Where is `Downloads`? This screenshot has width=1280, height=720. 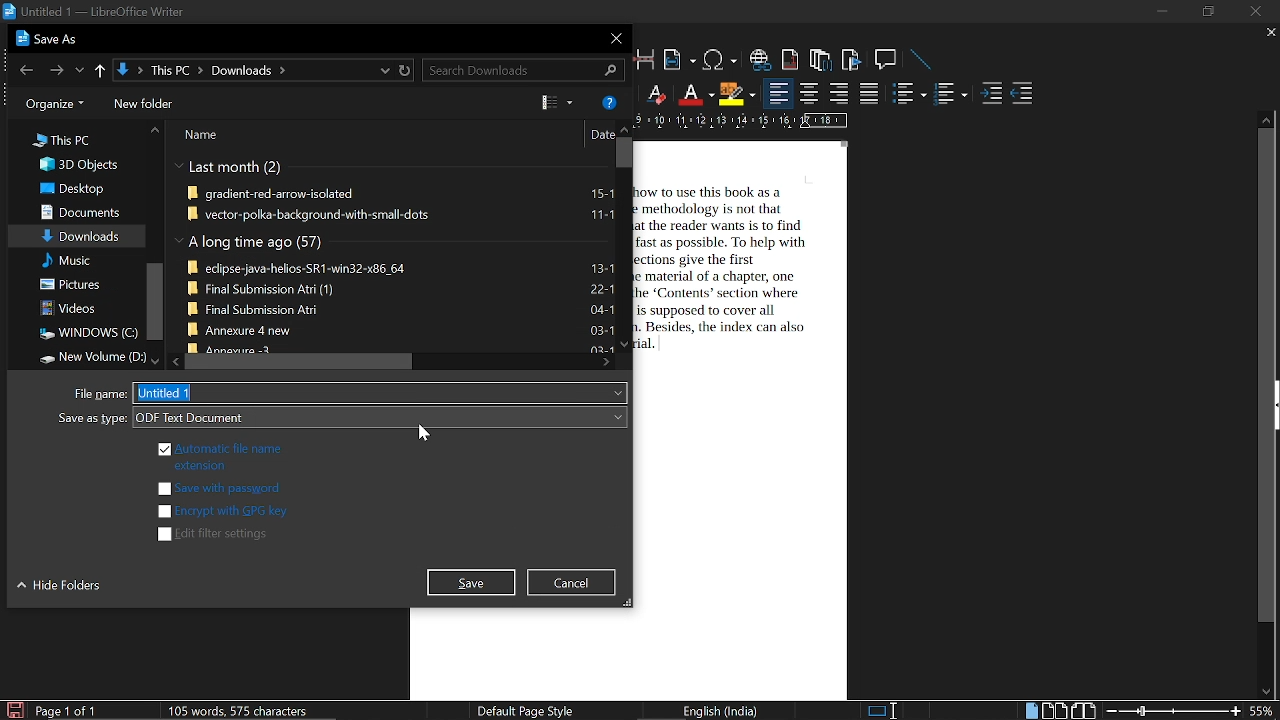
Downloads is located at coordinates (81, 235).